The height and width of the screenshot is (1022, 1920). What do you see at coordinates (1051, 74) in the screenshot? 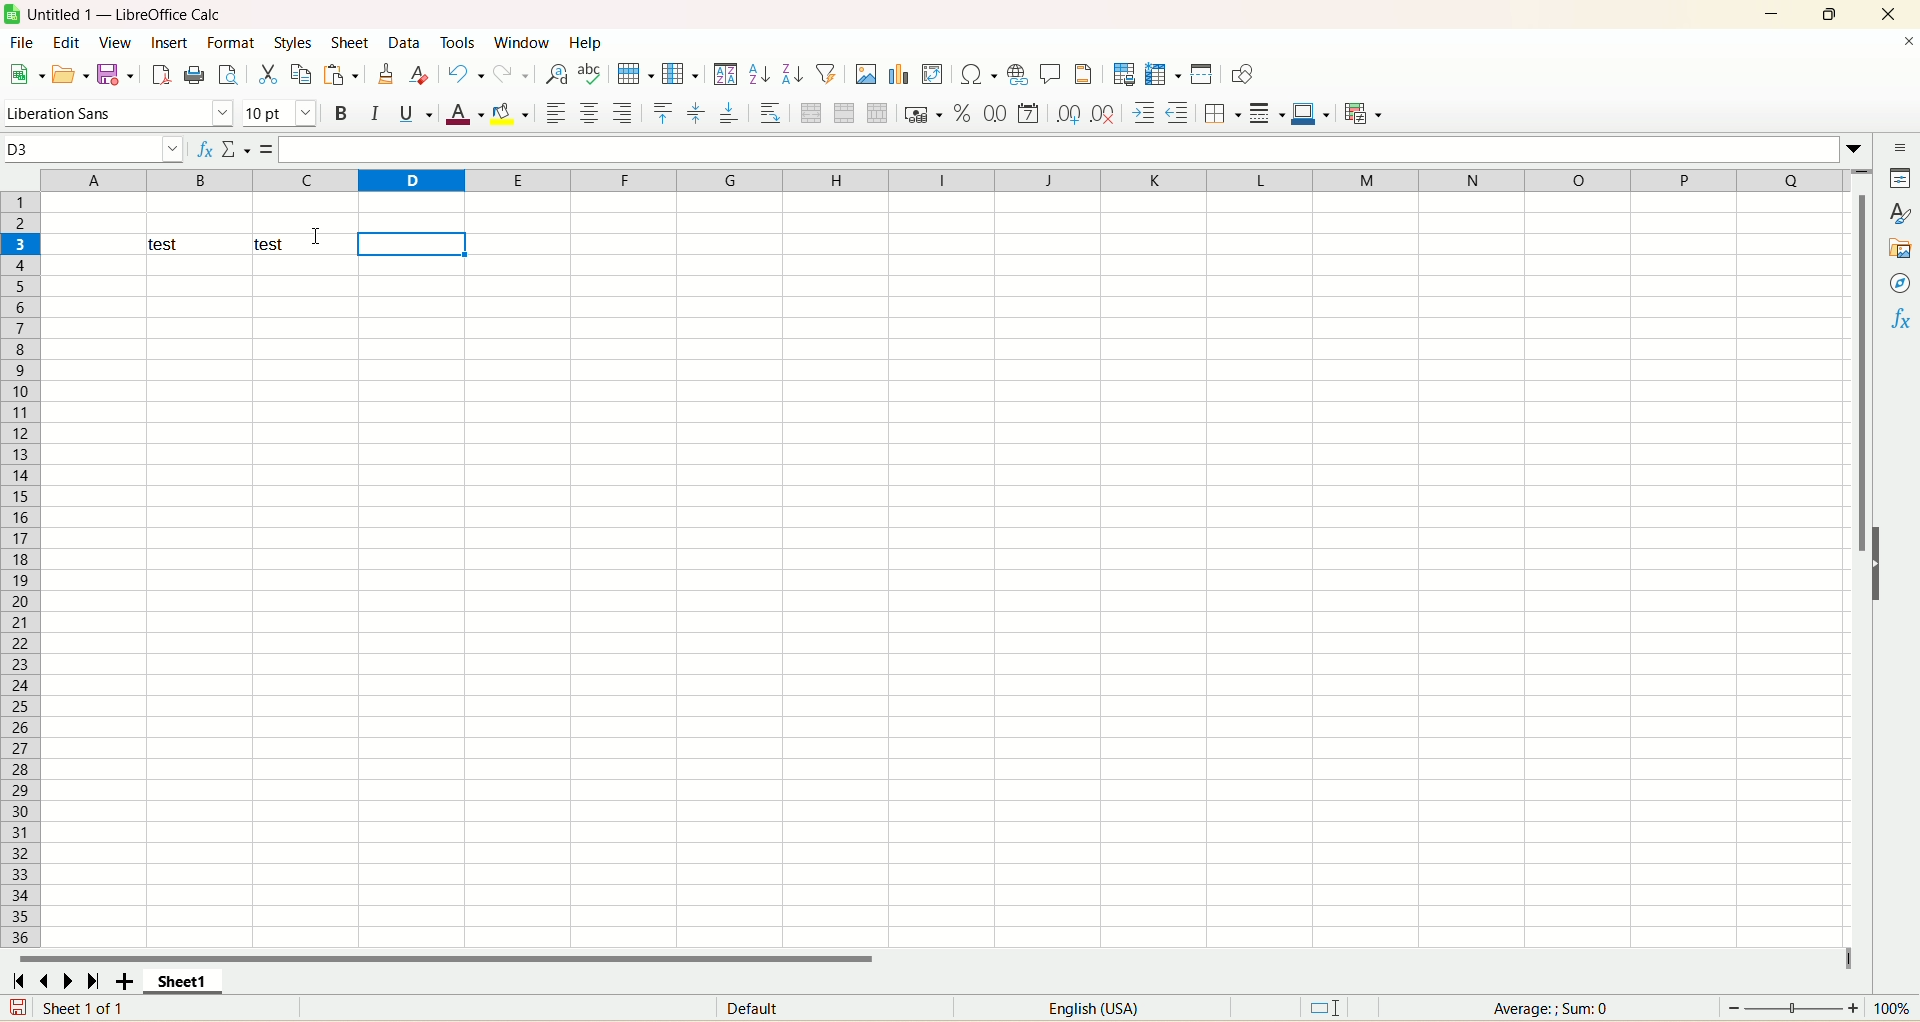
I see `insert comment` at bounding box center [1051, 74].